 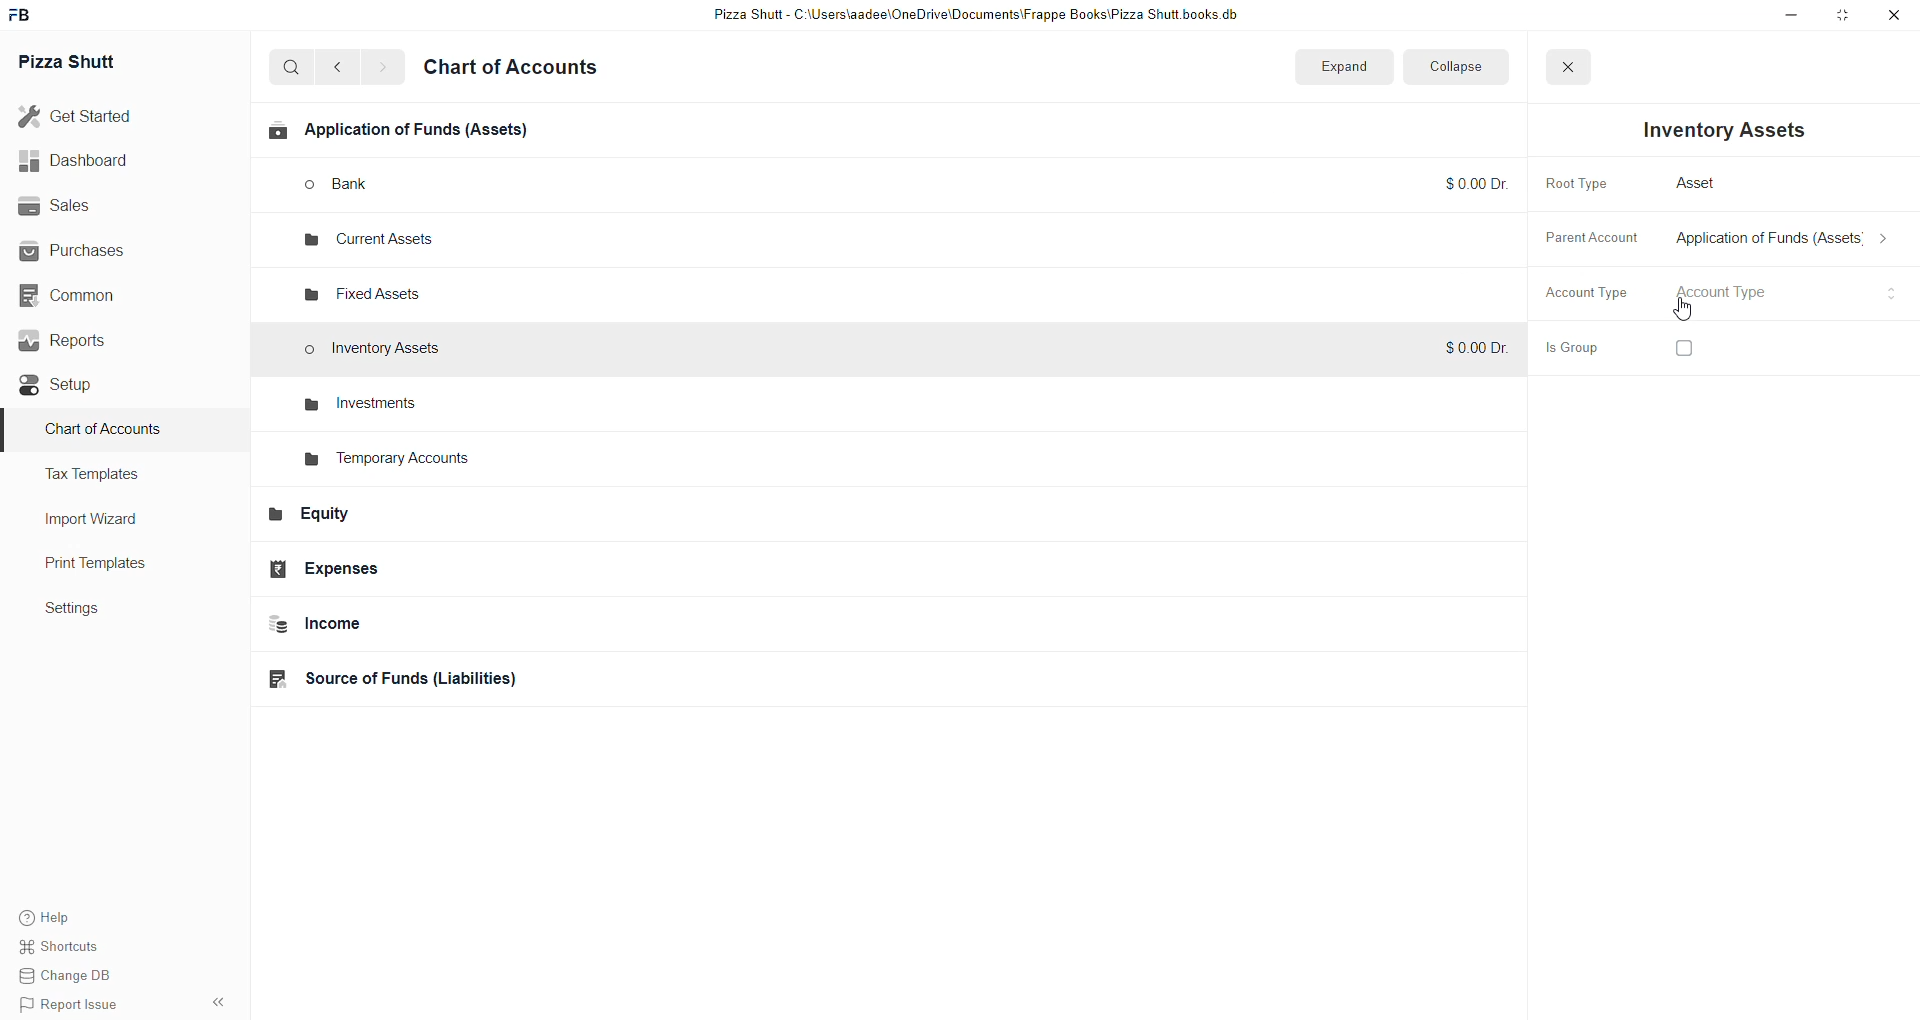 I want to click on Report issue, so click(x=71, y=1007).